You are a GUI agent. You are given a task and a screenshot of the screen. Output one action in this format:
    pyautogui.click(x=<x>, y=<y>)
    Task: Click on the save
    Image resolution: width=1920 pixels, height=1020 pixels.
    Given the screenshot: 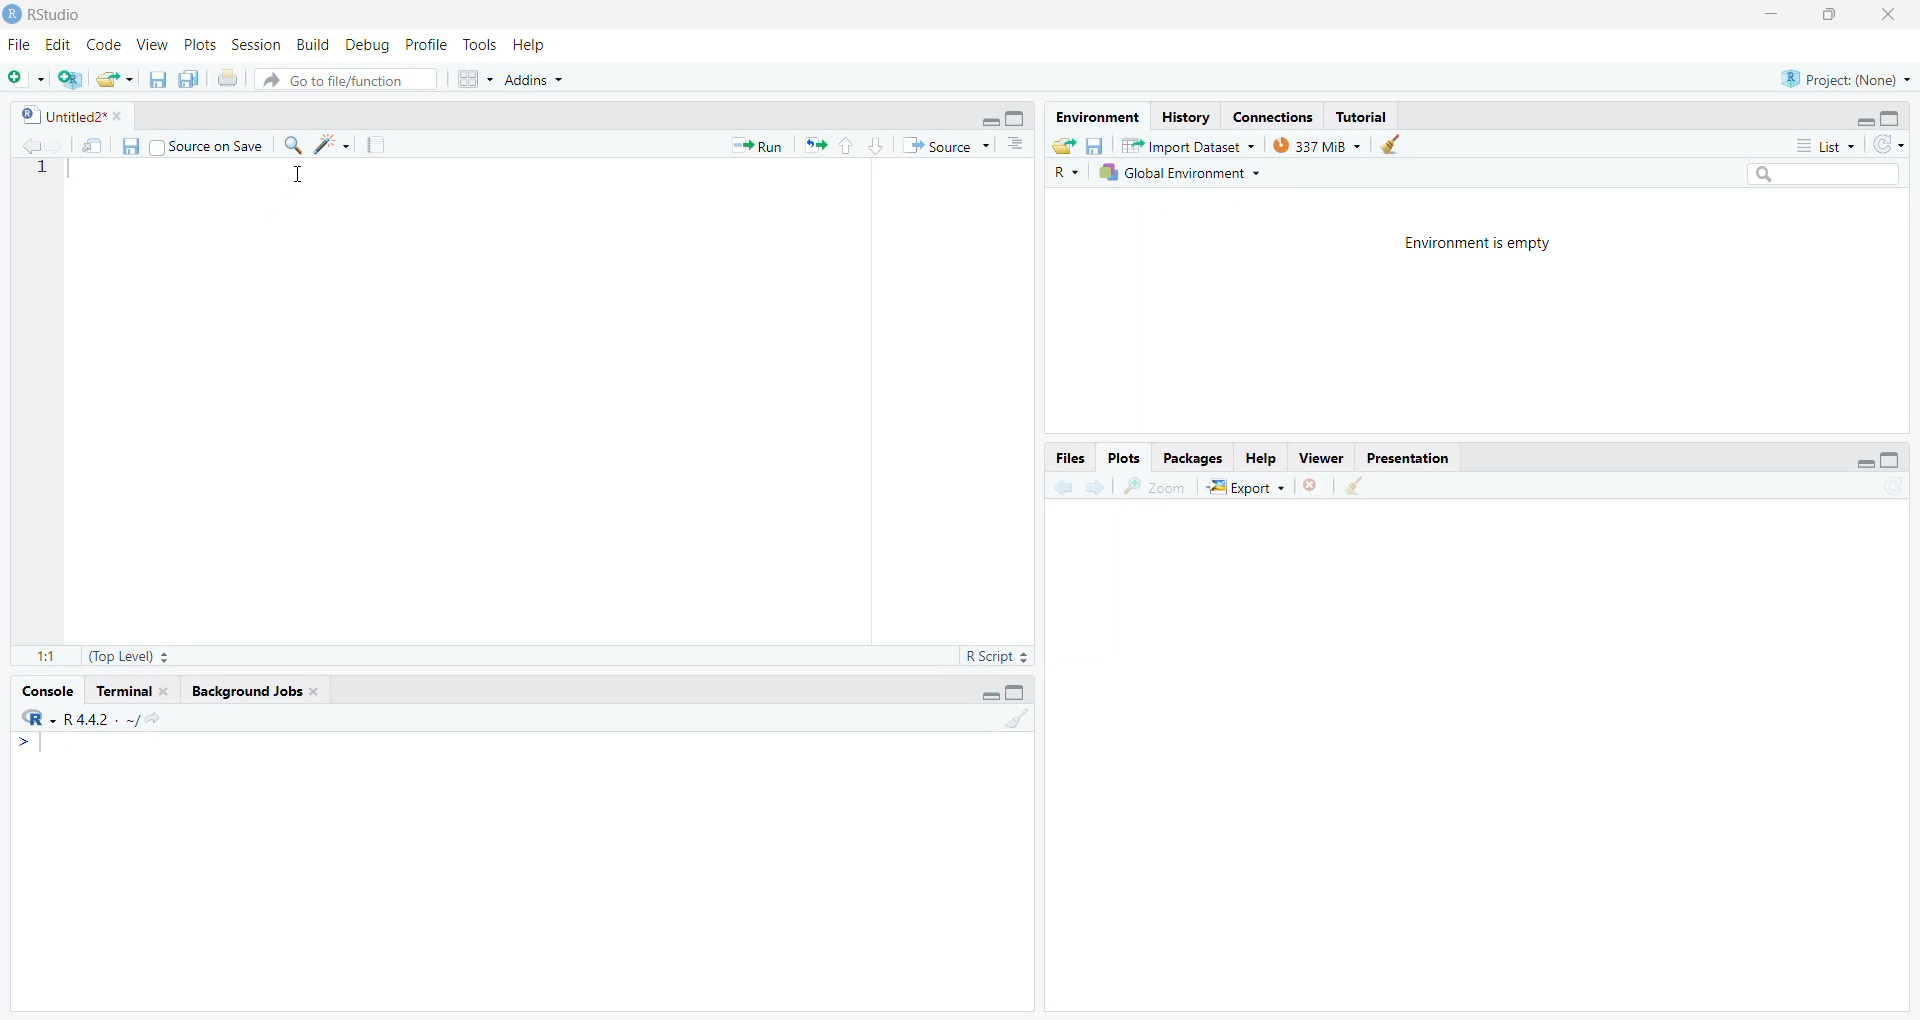 What is the action you would take?
    pyautogui.click(x=1095, y=145)
    